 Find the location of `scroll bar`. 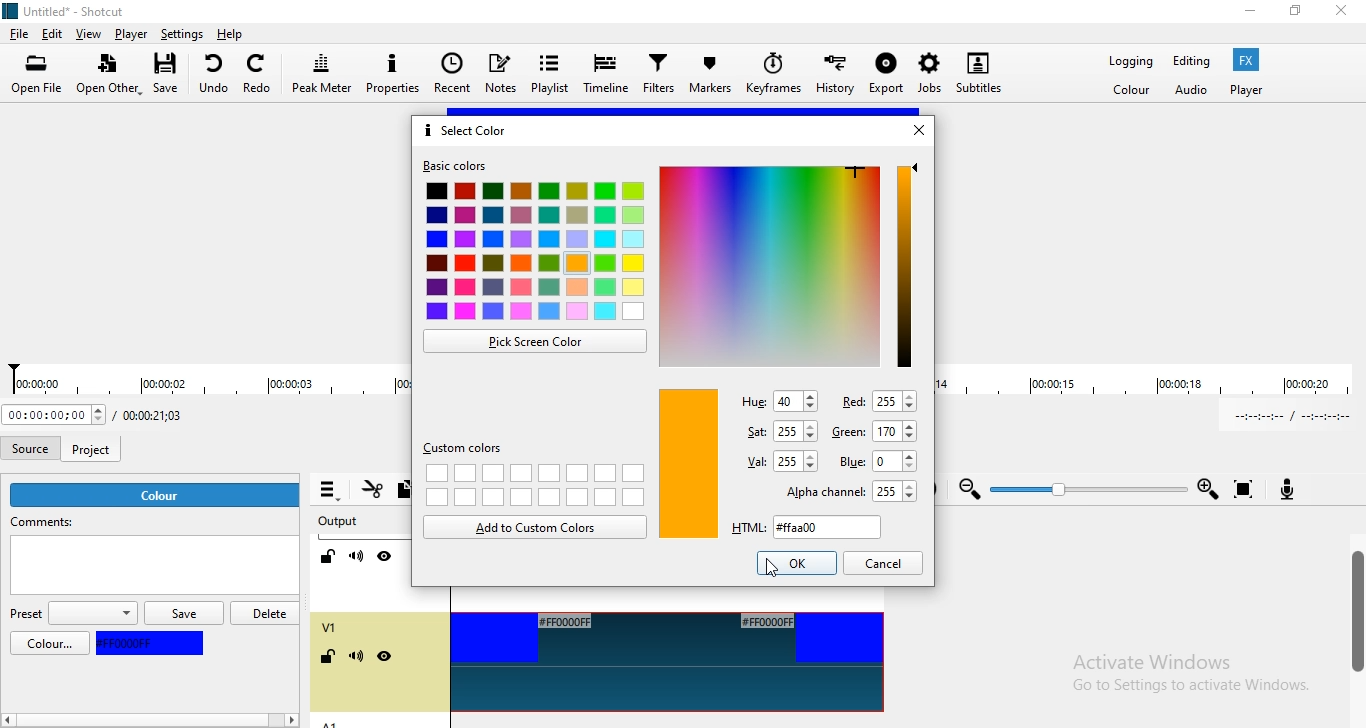

scroll bar is located at coordinates (174, 721).